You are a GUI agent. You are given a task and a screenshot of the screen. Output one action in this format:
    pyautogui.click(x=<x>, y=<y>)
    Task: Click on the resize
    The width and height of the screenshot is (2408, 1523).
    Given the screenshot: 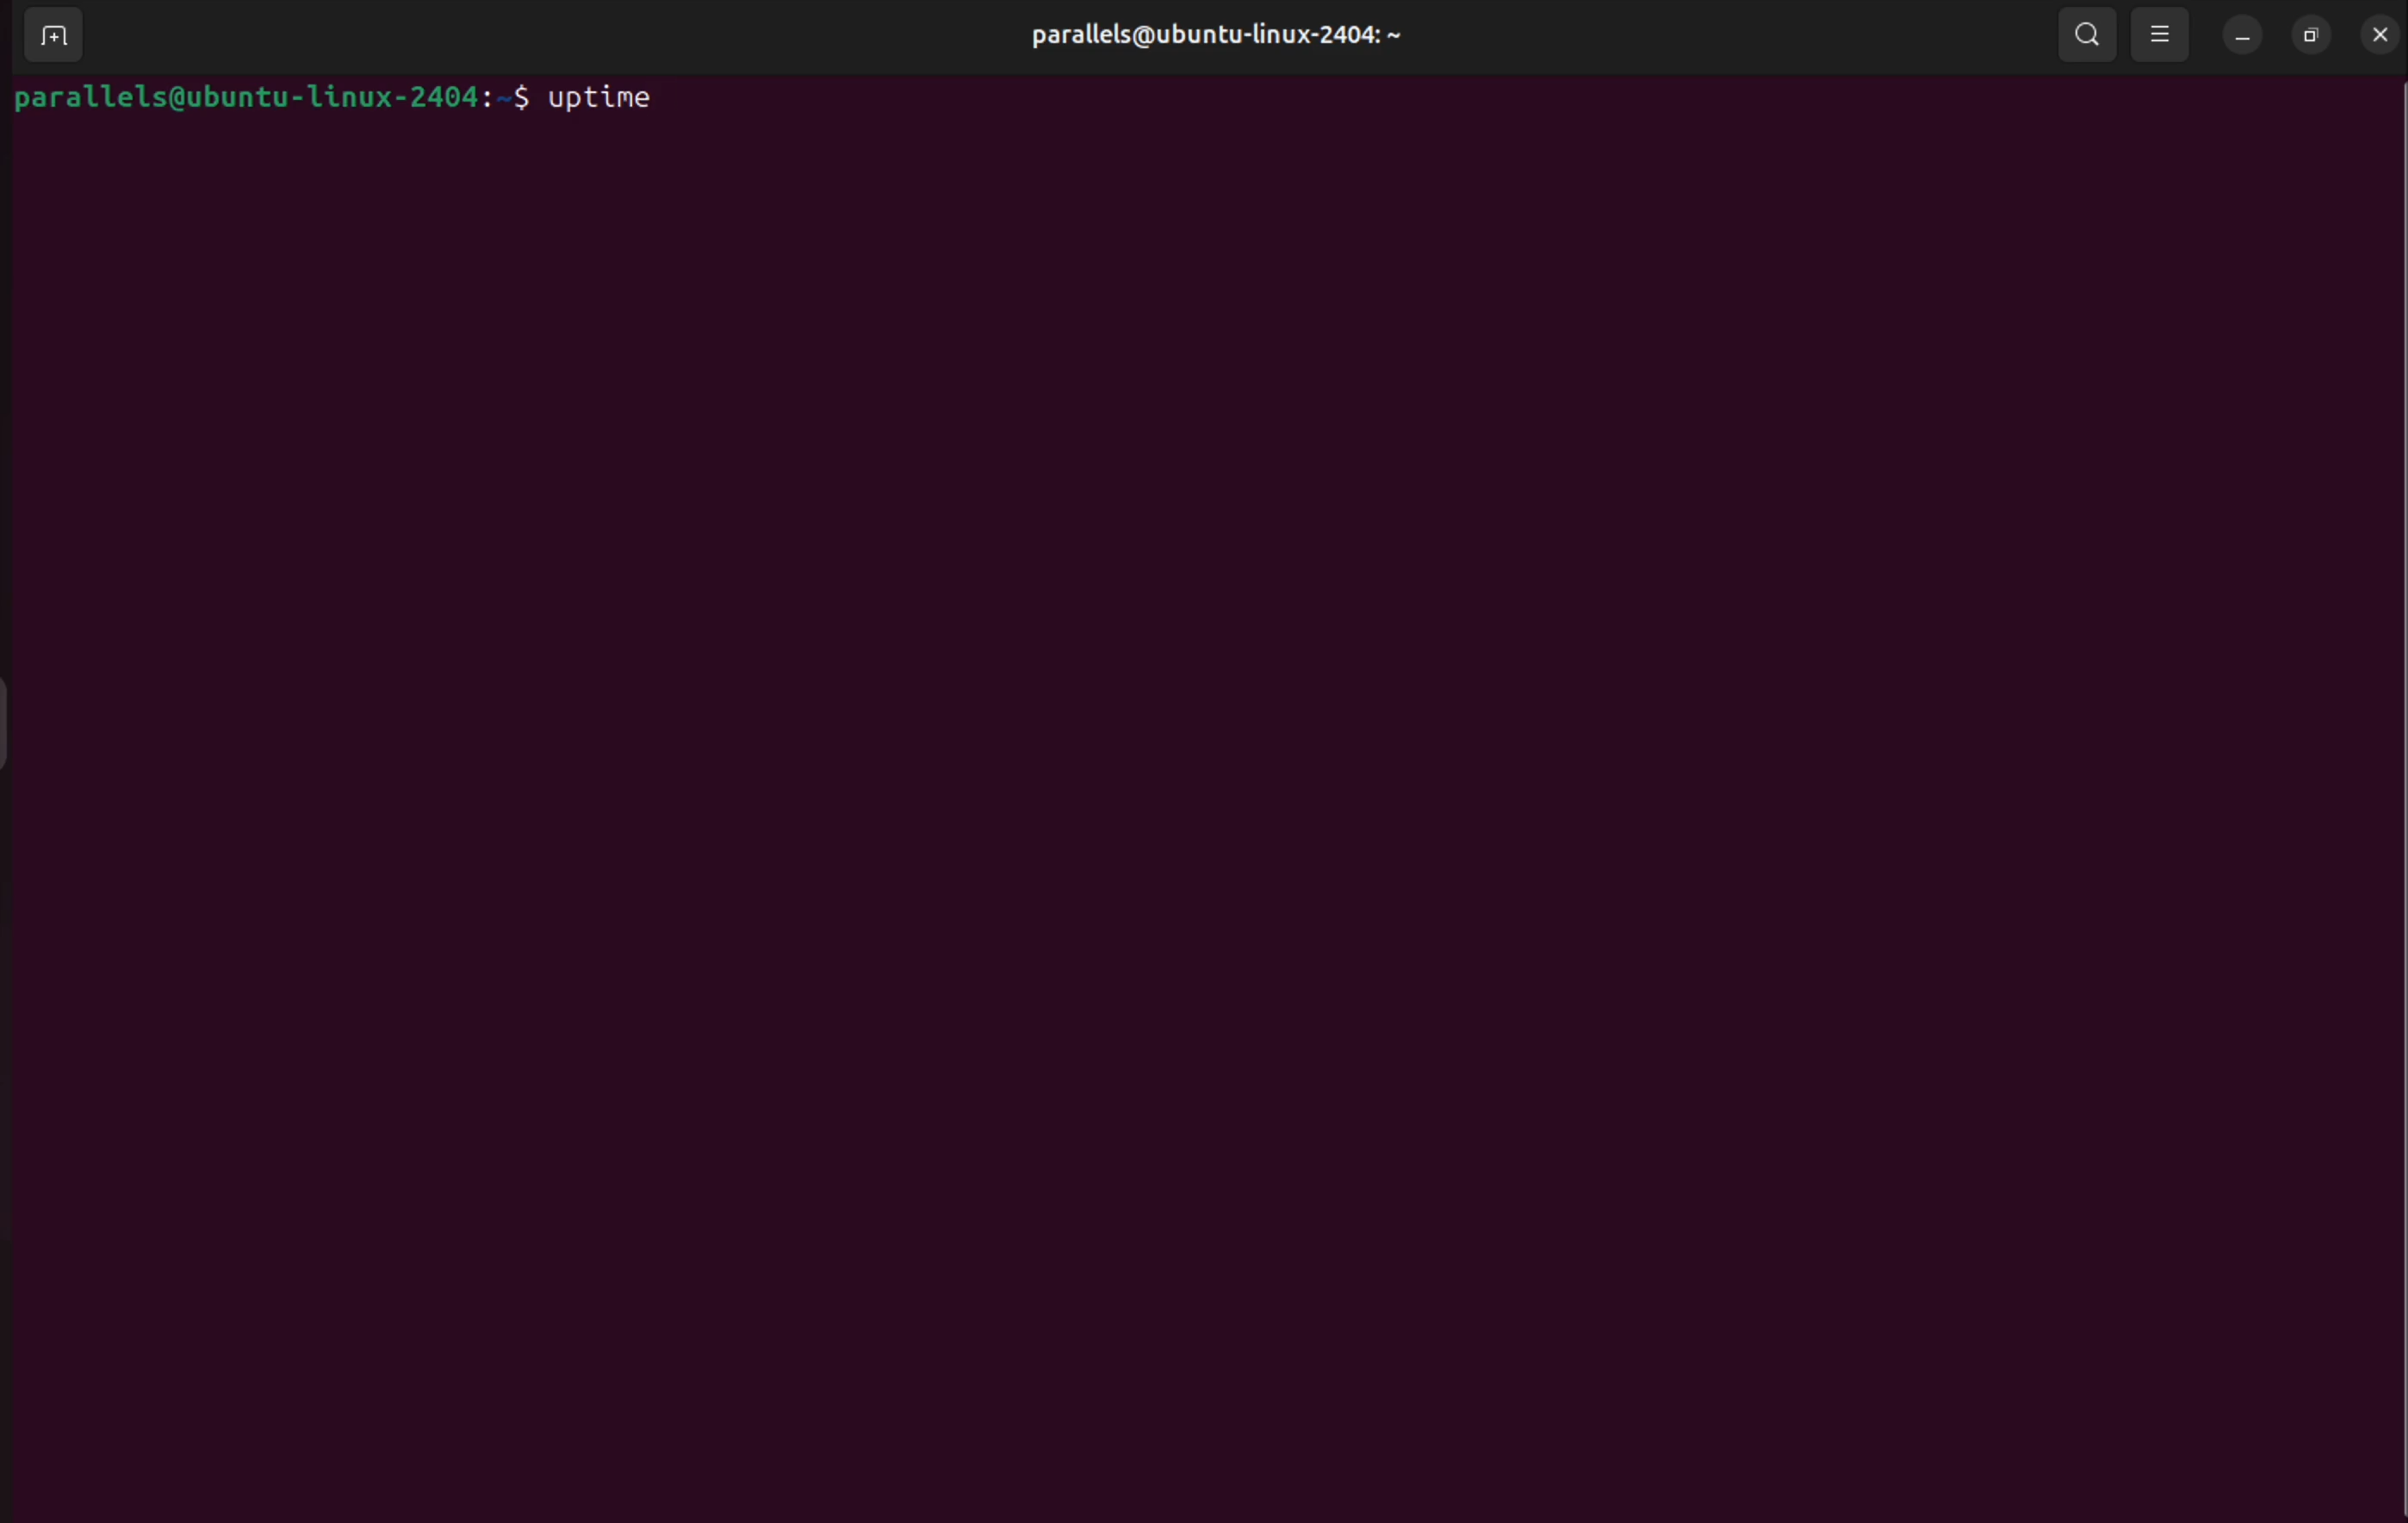 What is the action you would take?
    pyautogui.click(x=2309, y=32)
    